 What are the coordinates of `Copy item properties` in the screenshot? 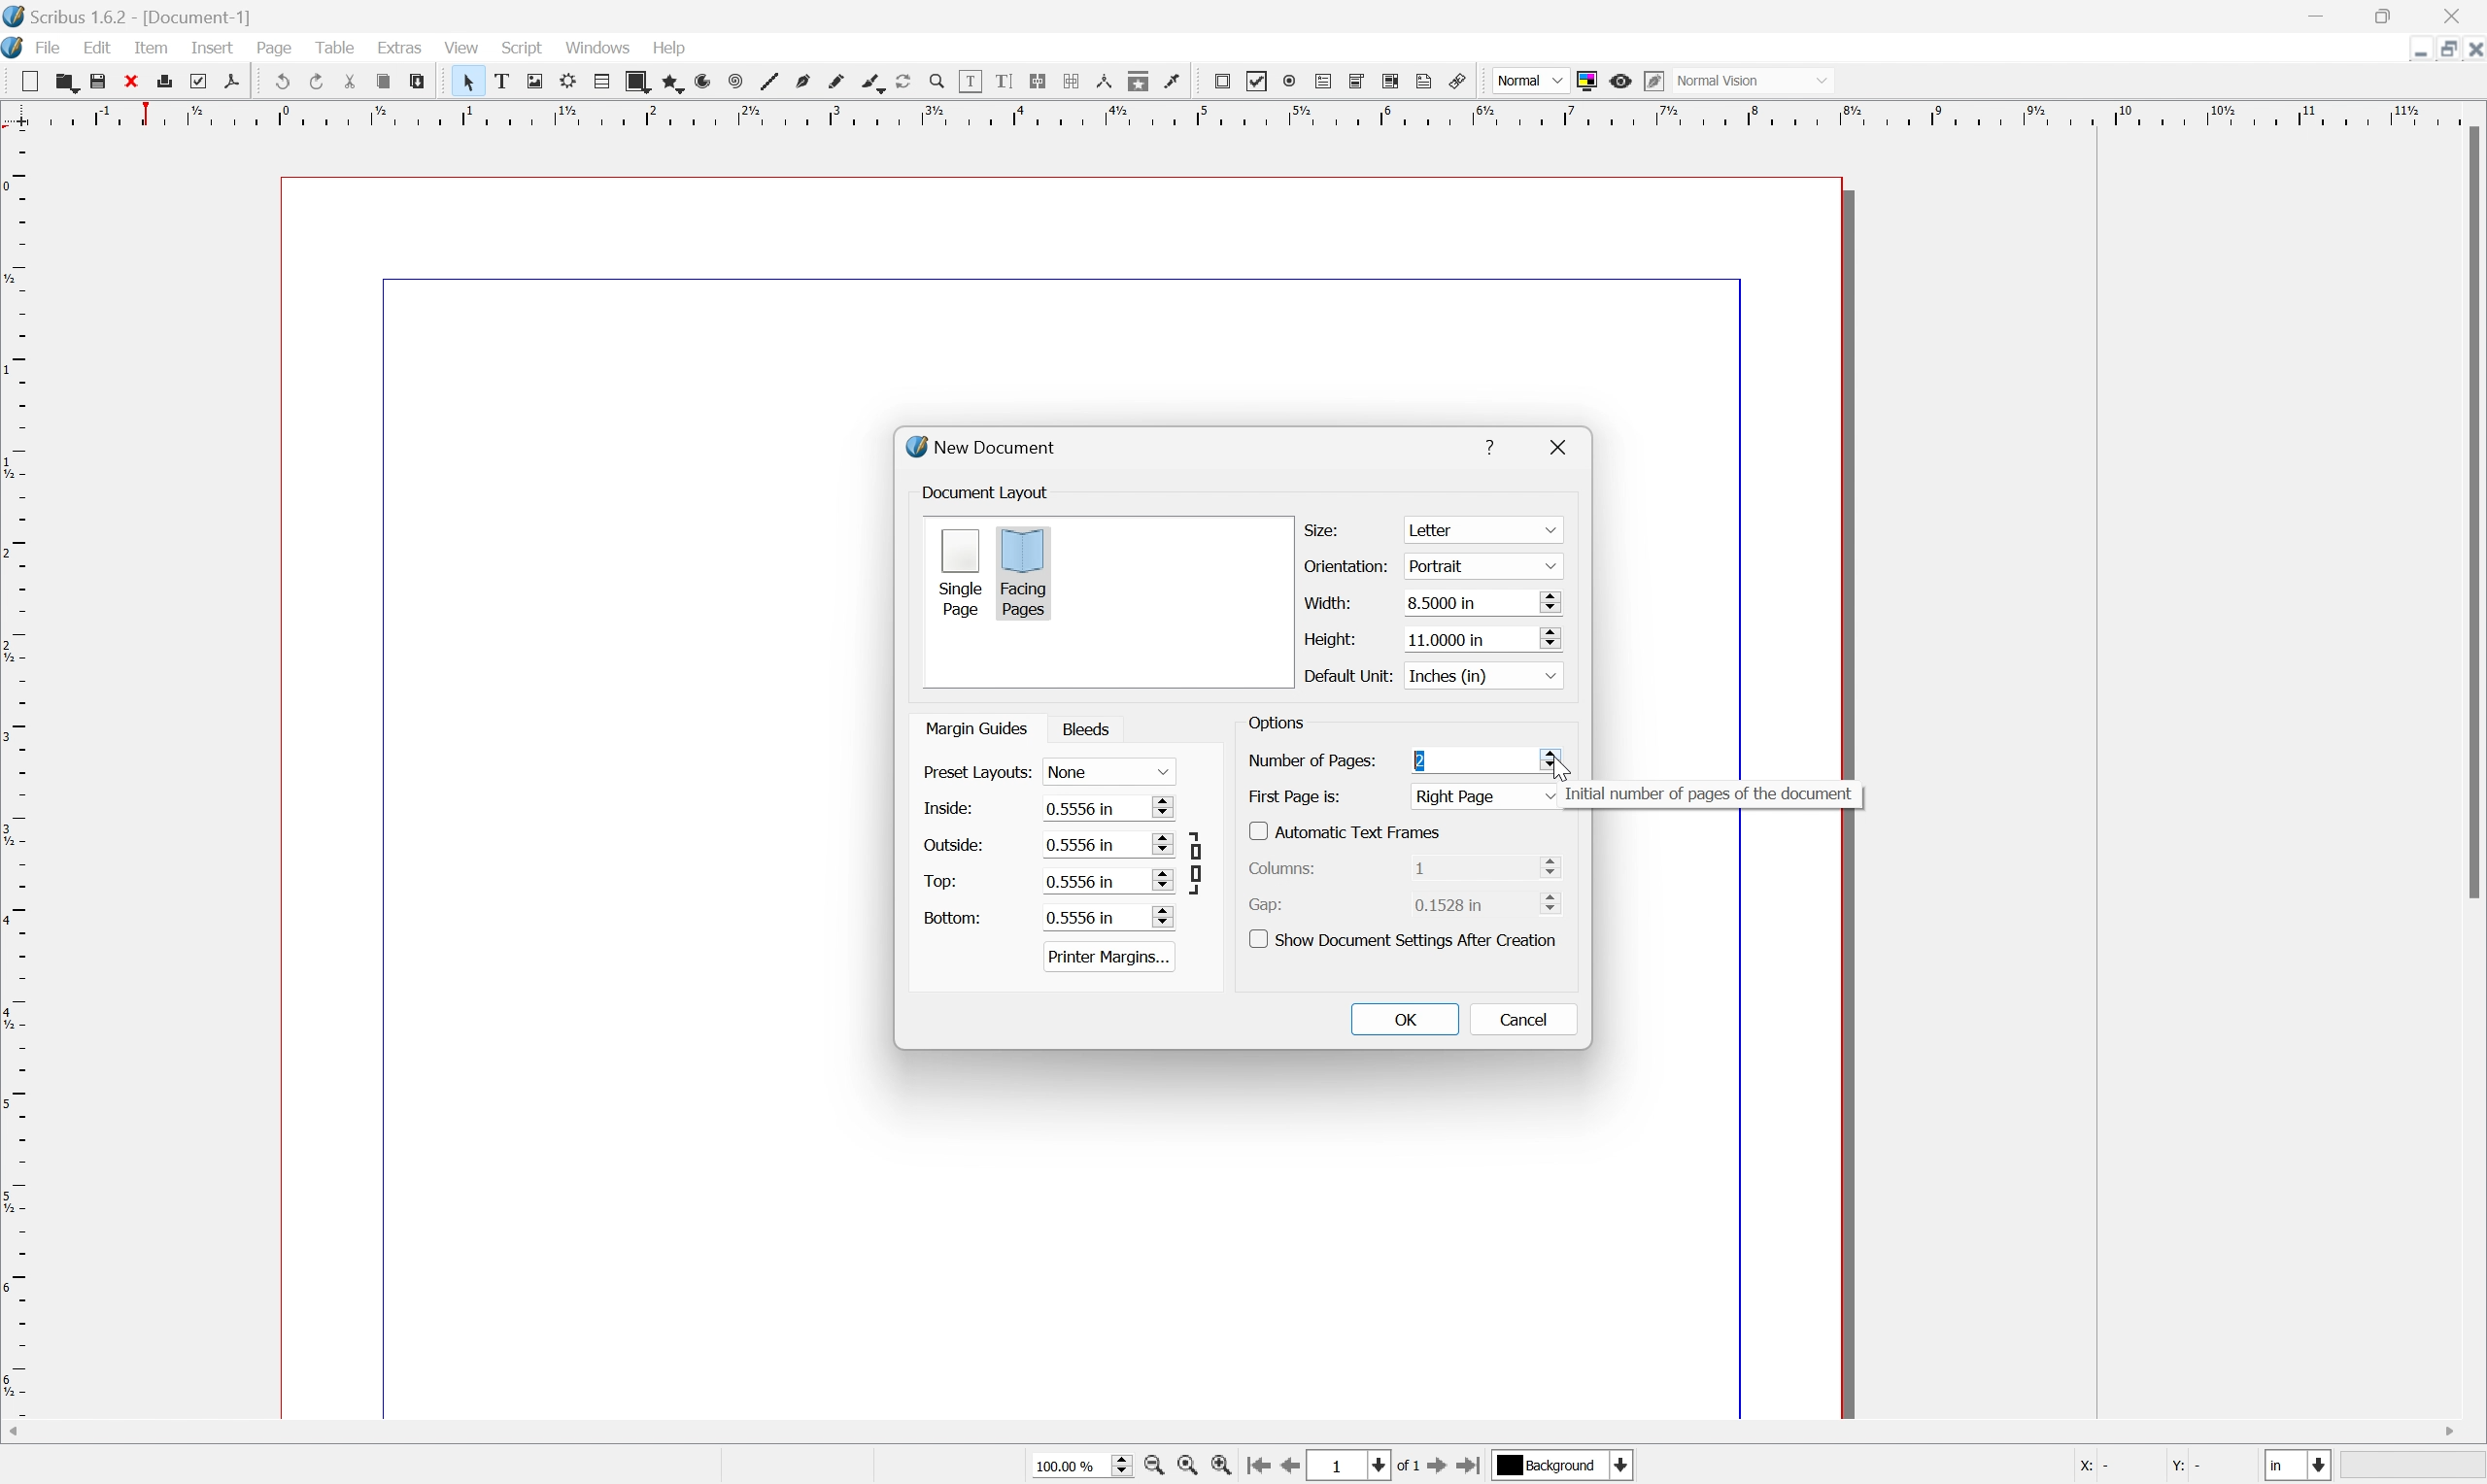 It's located at (1140, 81).